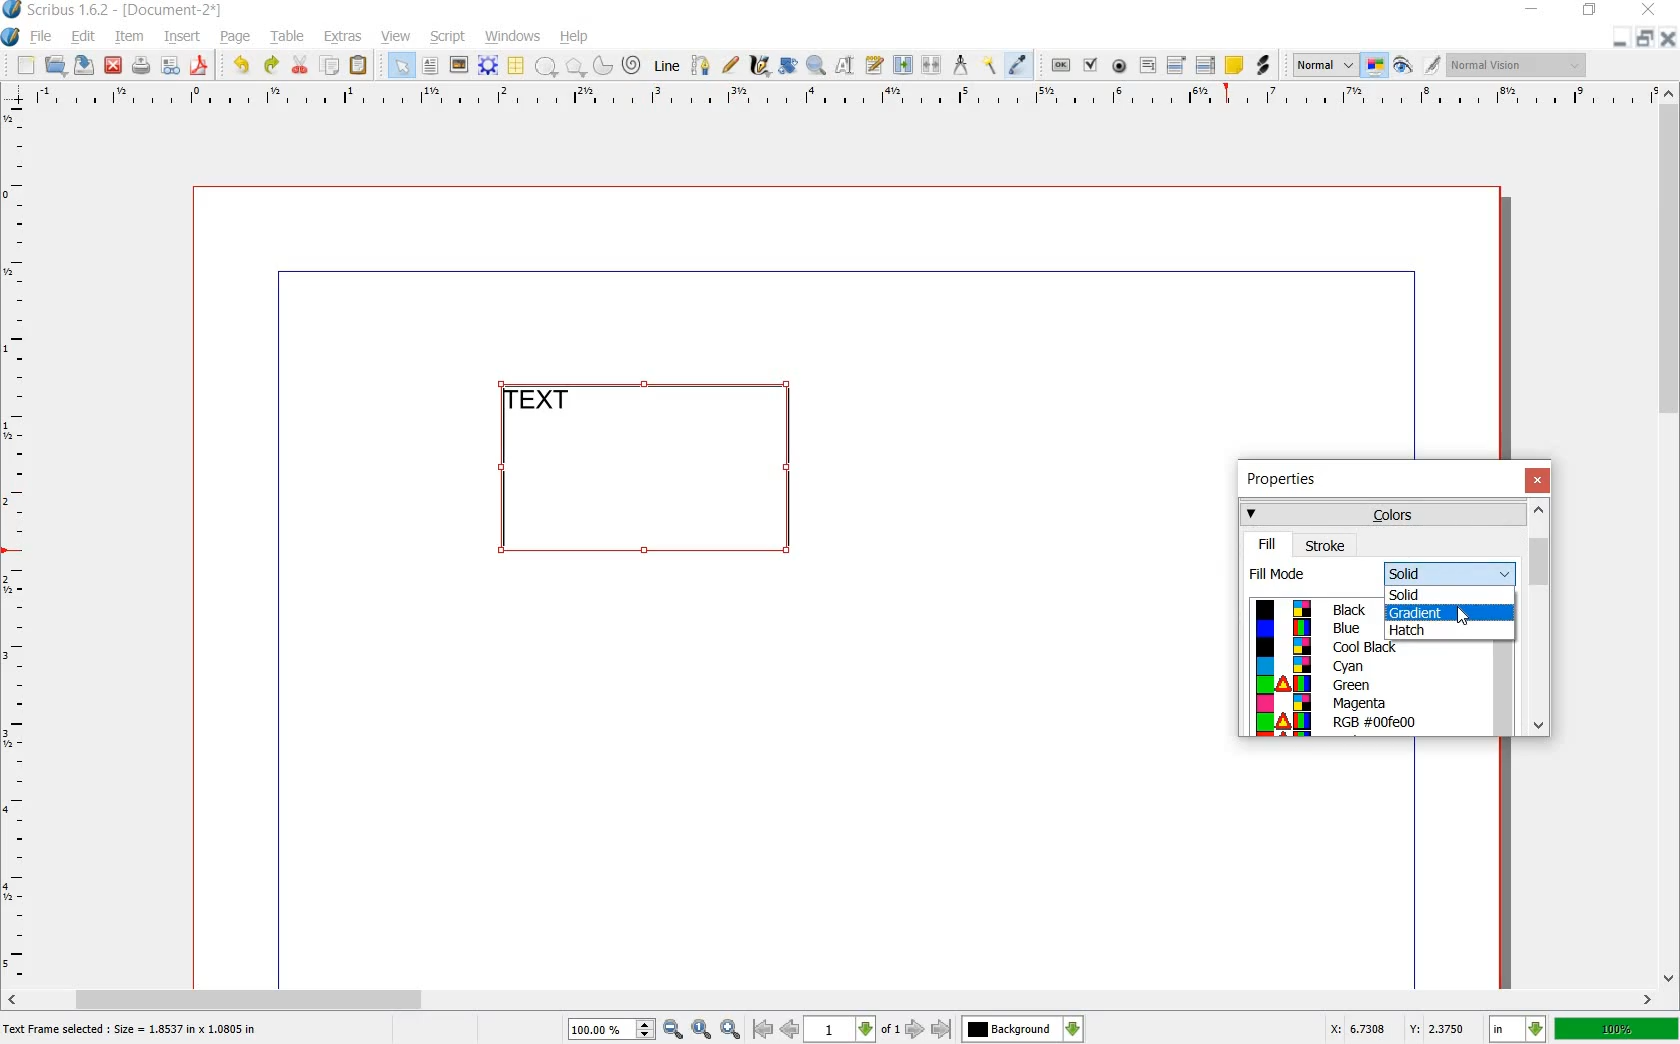  Describe the element at coordinates (429, 66) in the screenshot. I see `text frame` at that location.